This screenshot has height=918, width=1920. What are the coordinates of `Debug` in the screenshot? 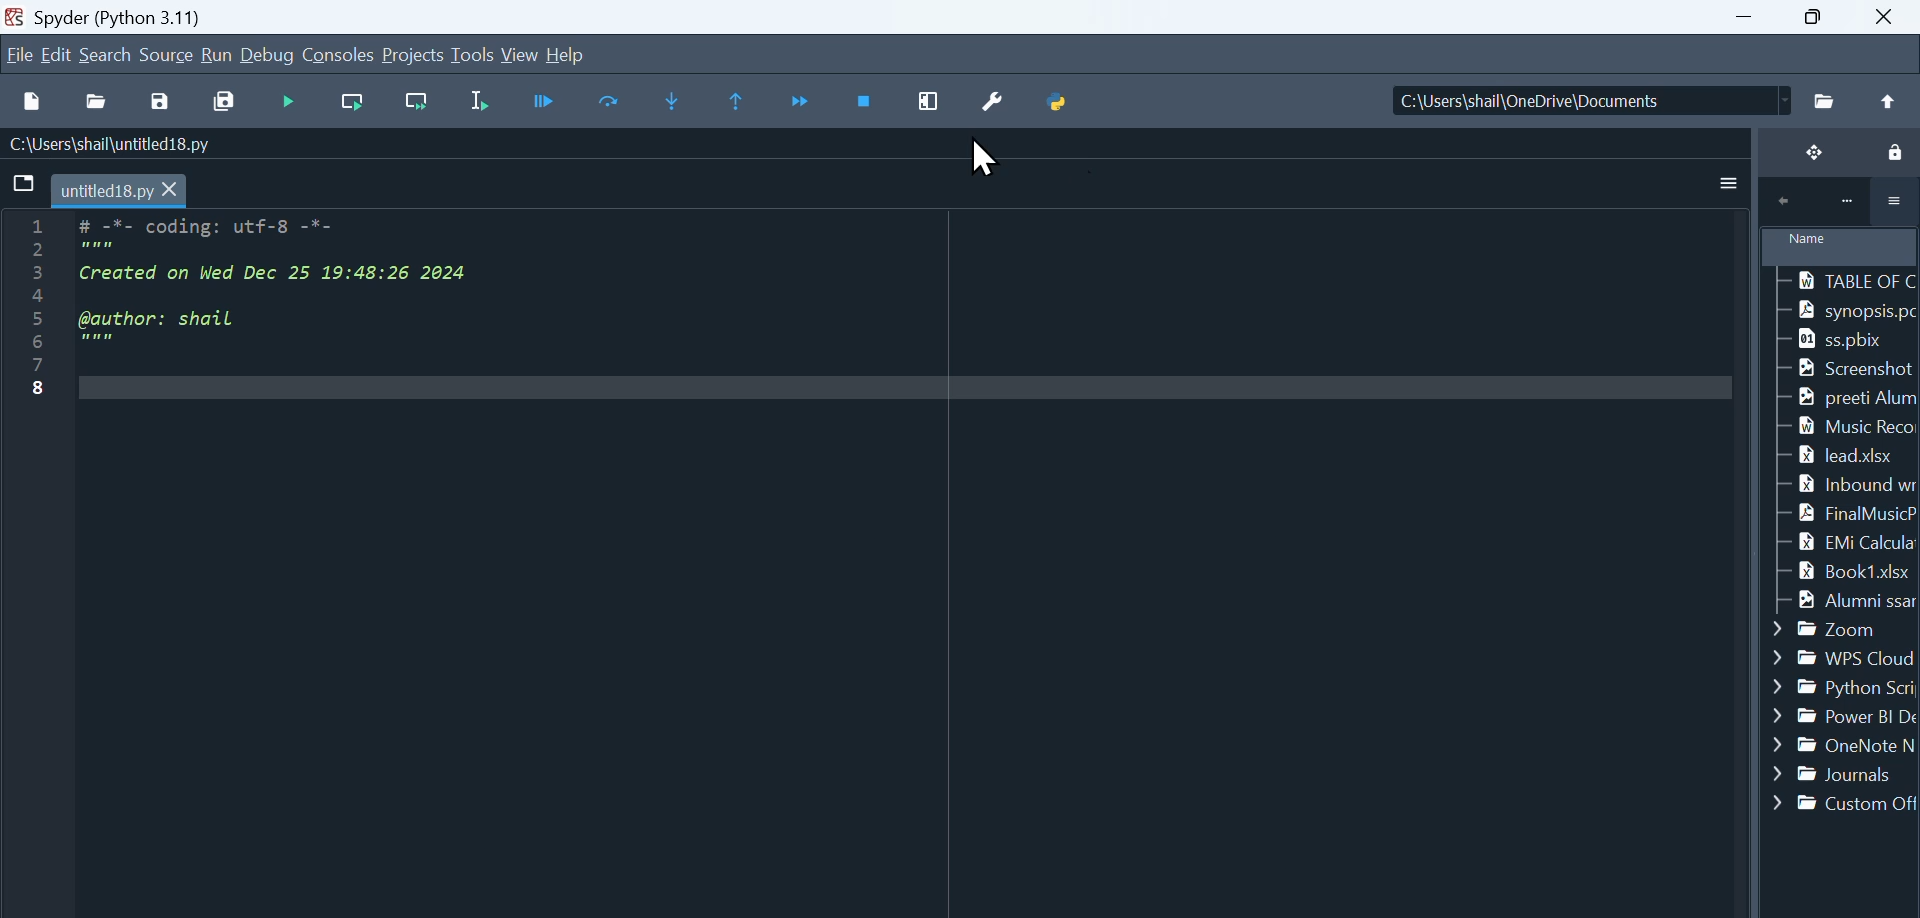 It's located at (270, 56).